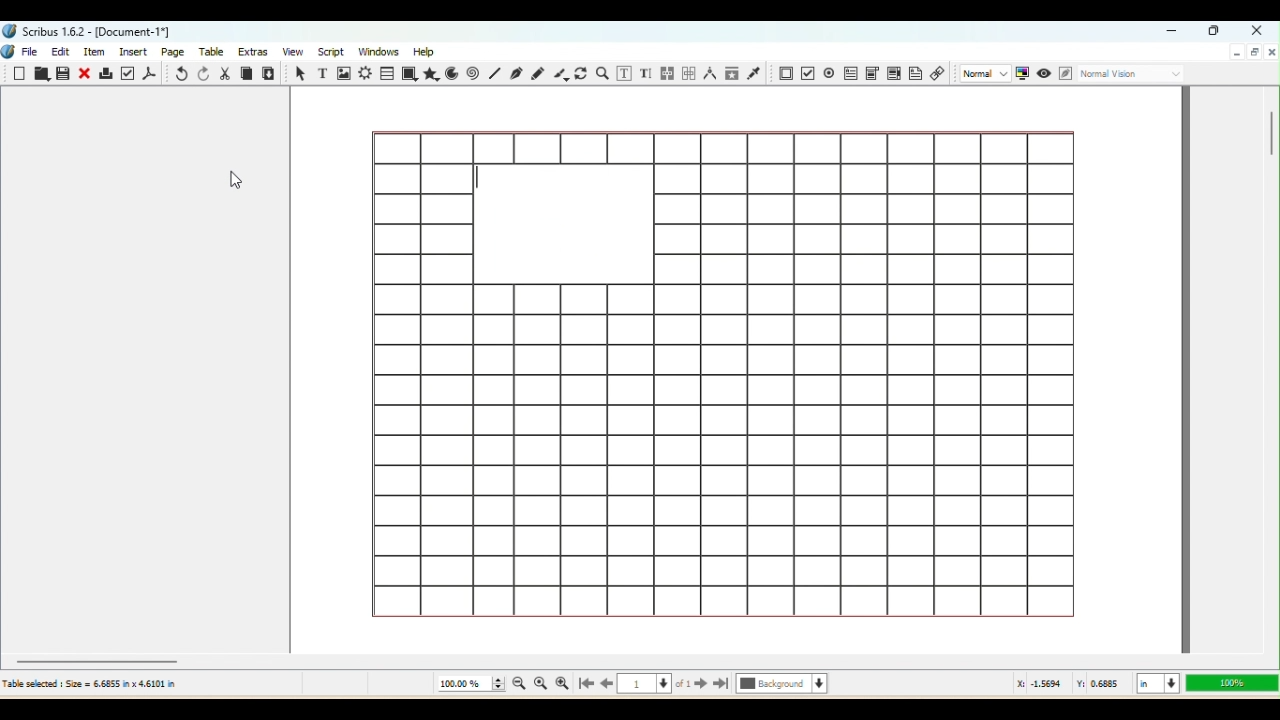  Describe the element at coordinates (983, 73) in the screenshot. I see `Select the image preview quality` at that location.